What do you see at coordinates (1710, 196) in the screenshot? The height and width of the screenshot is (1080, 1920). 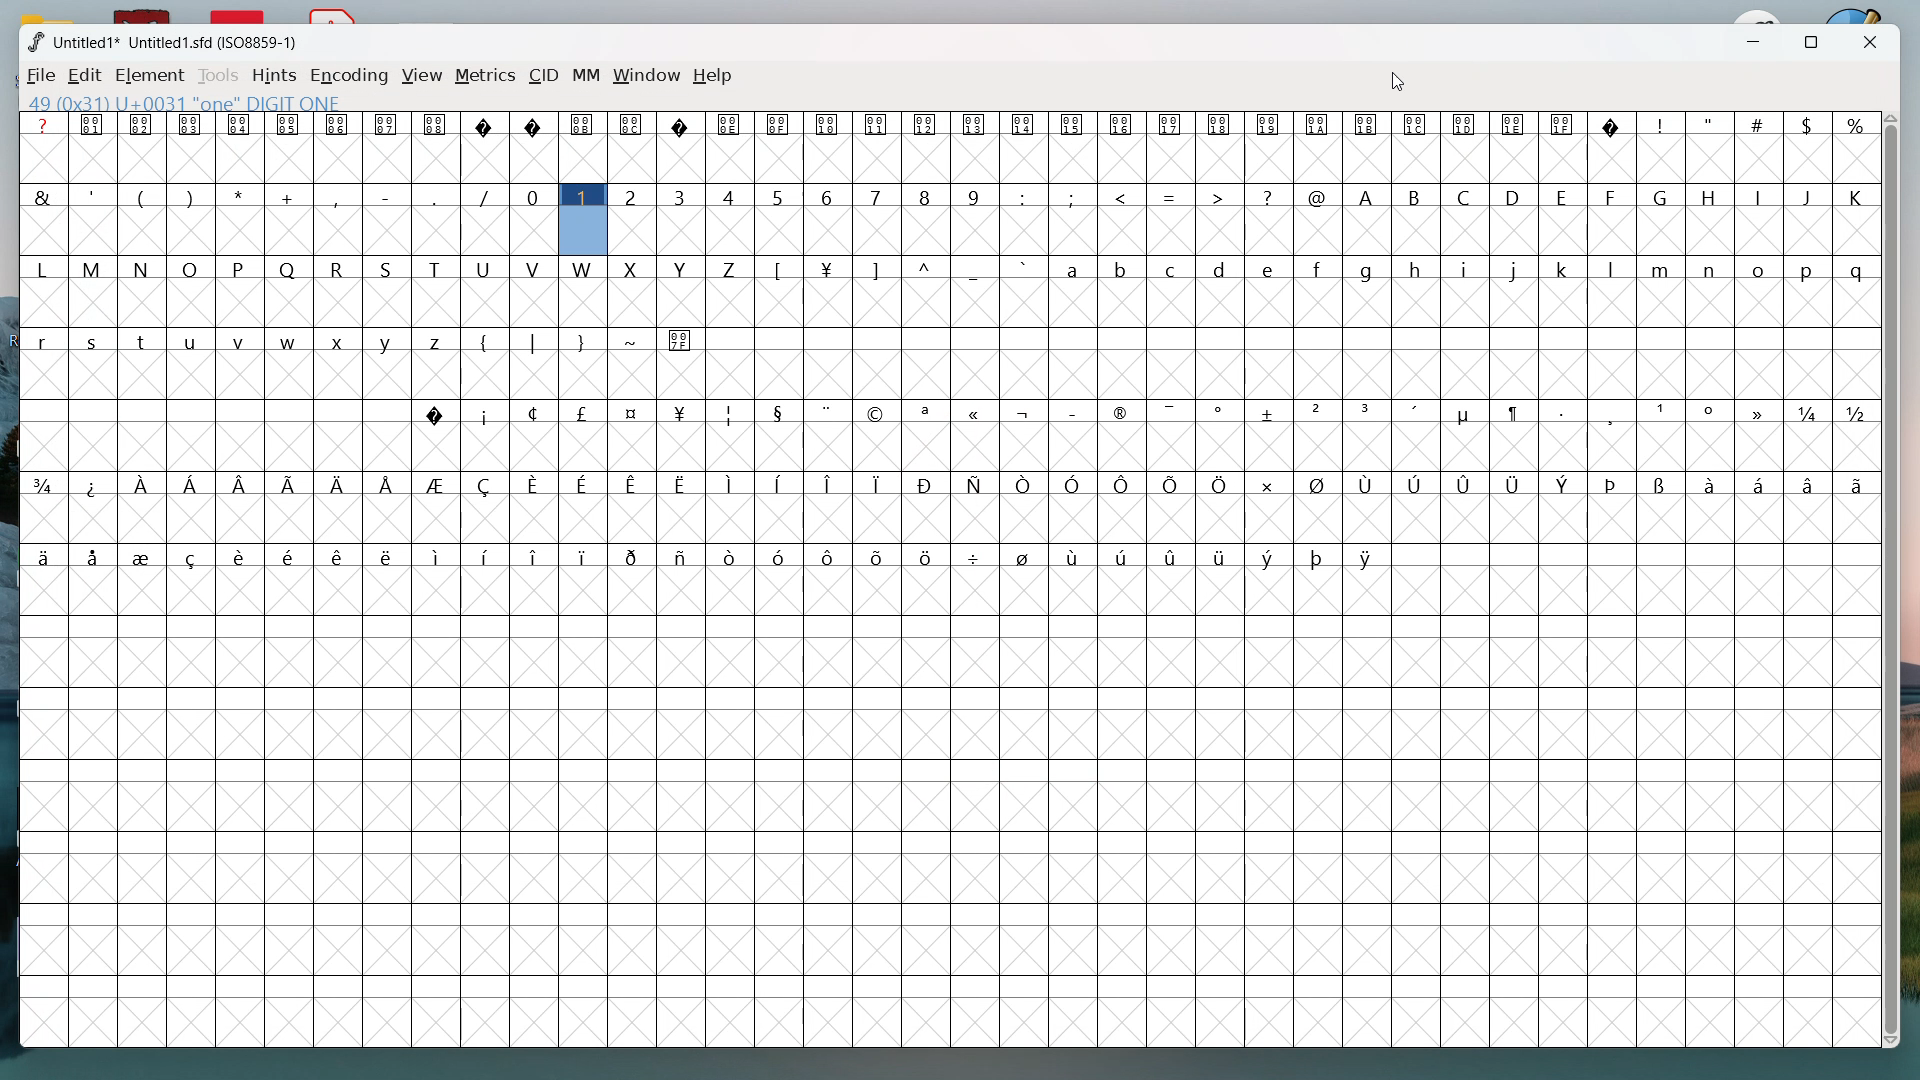 I see `H` at bounding box center [1710, 196].